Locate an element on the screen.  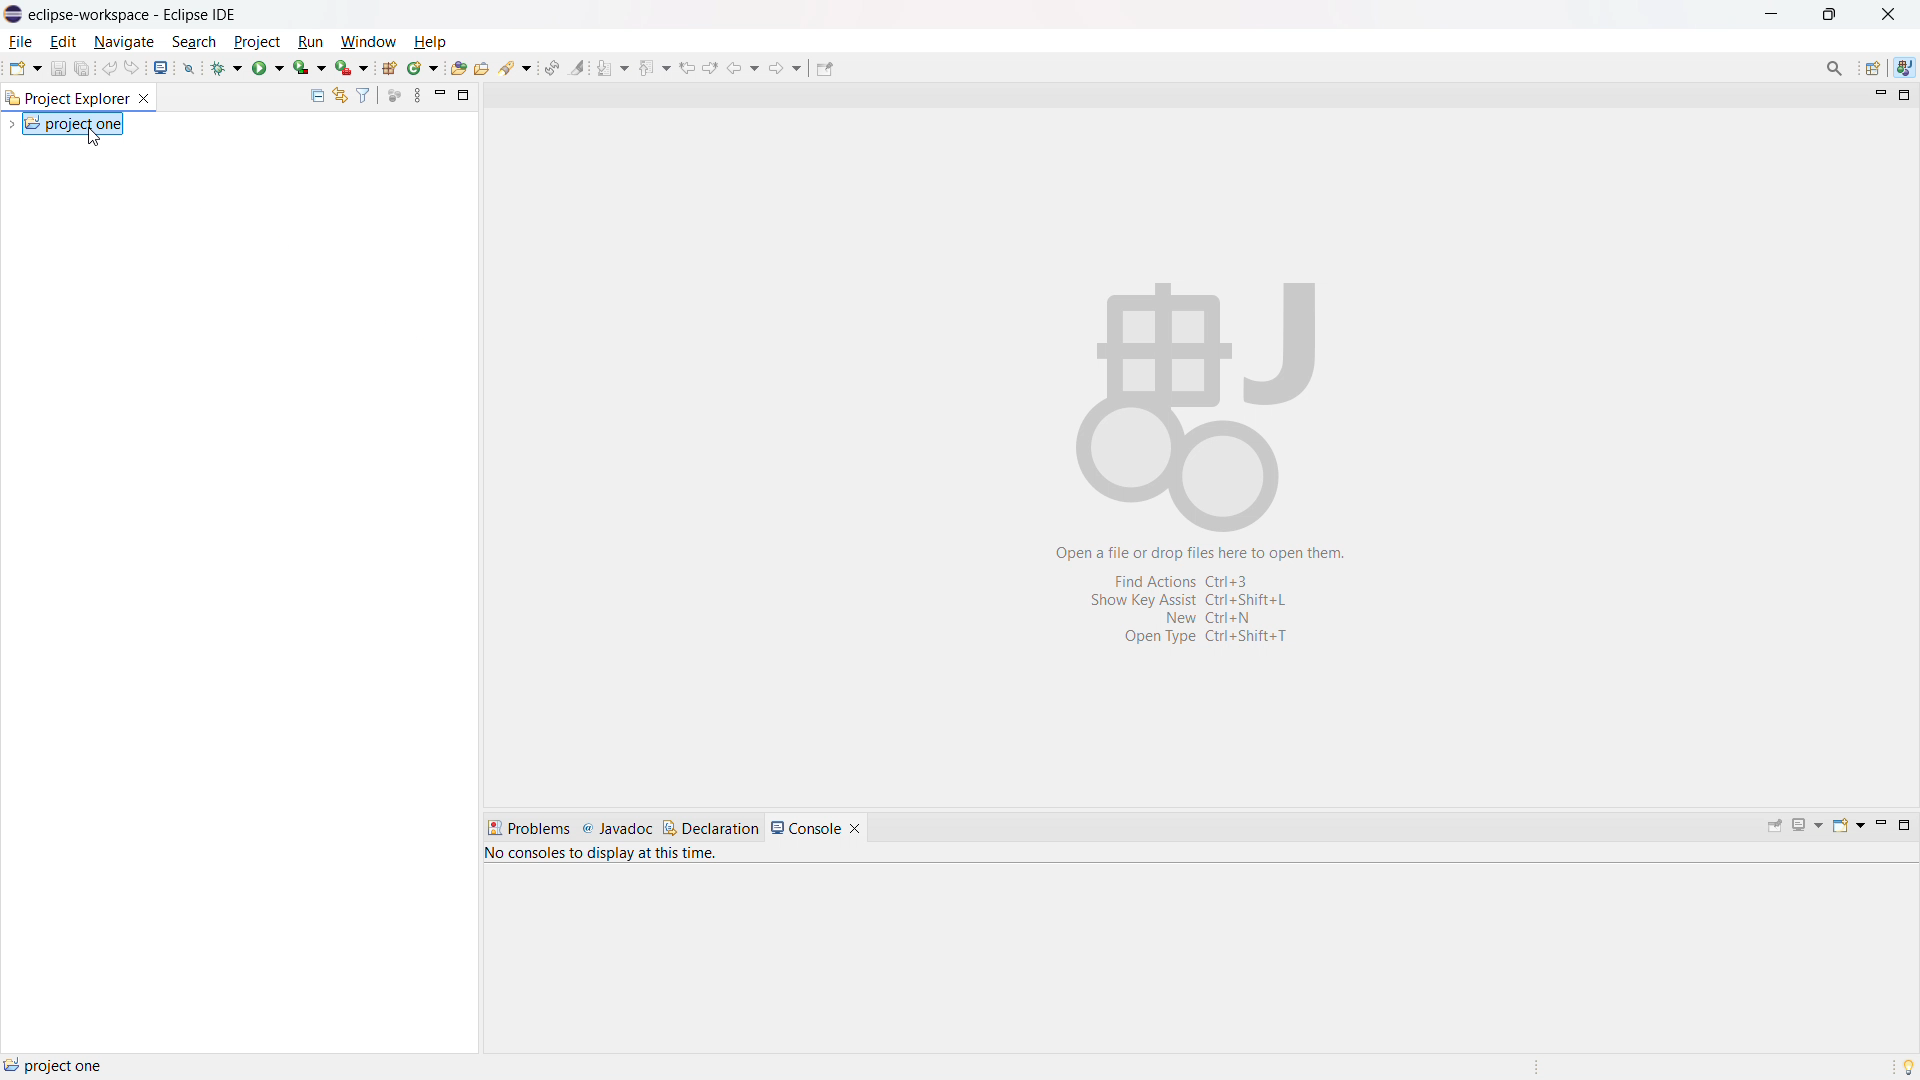
collapse all is located at coordinates (316, 95).